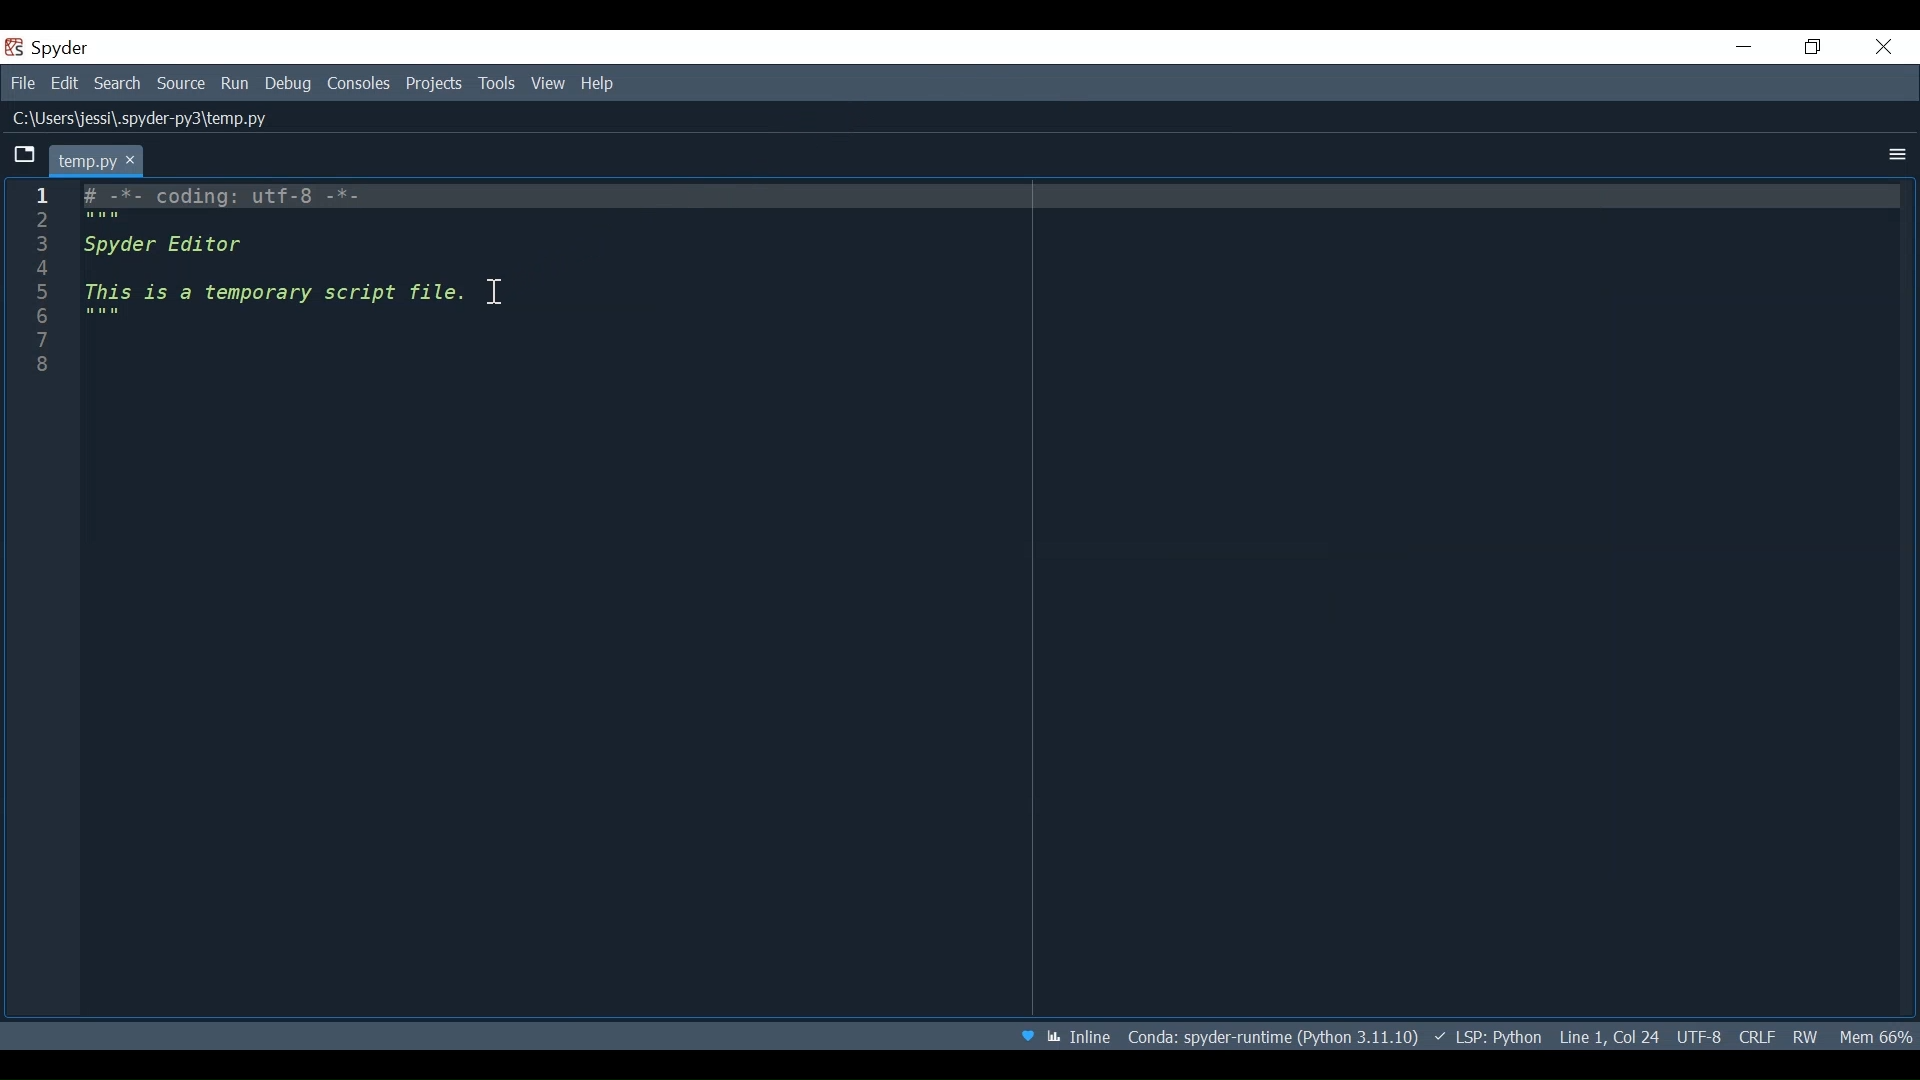  Describe the element at coordinates (1874, 1036) in the screenshot. I see `Memory Usage` at that location.